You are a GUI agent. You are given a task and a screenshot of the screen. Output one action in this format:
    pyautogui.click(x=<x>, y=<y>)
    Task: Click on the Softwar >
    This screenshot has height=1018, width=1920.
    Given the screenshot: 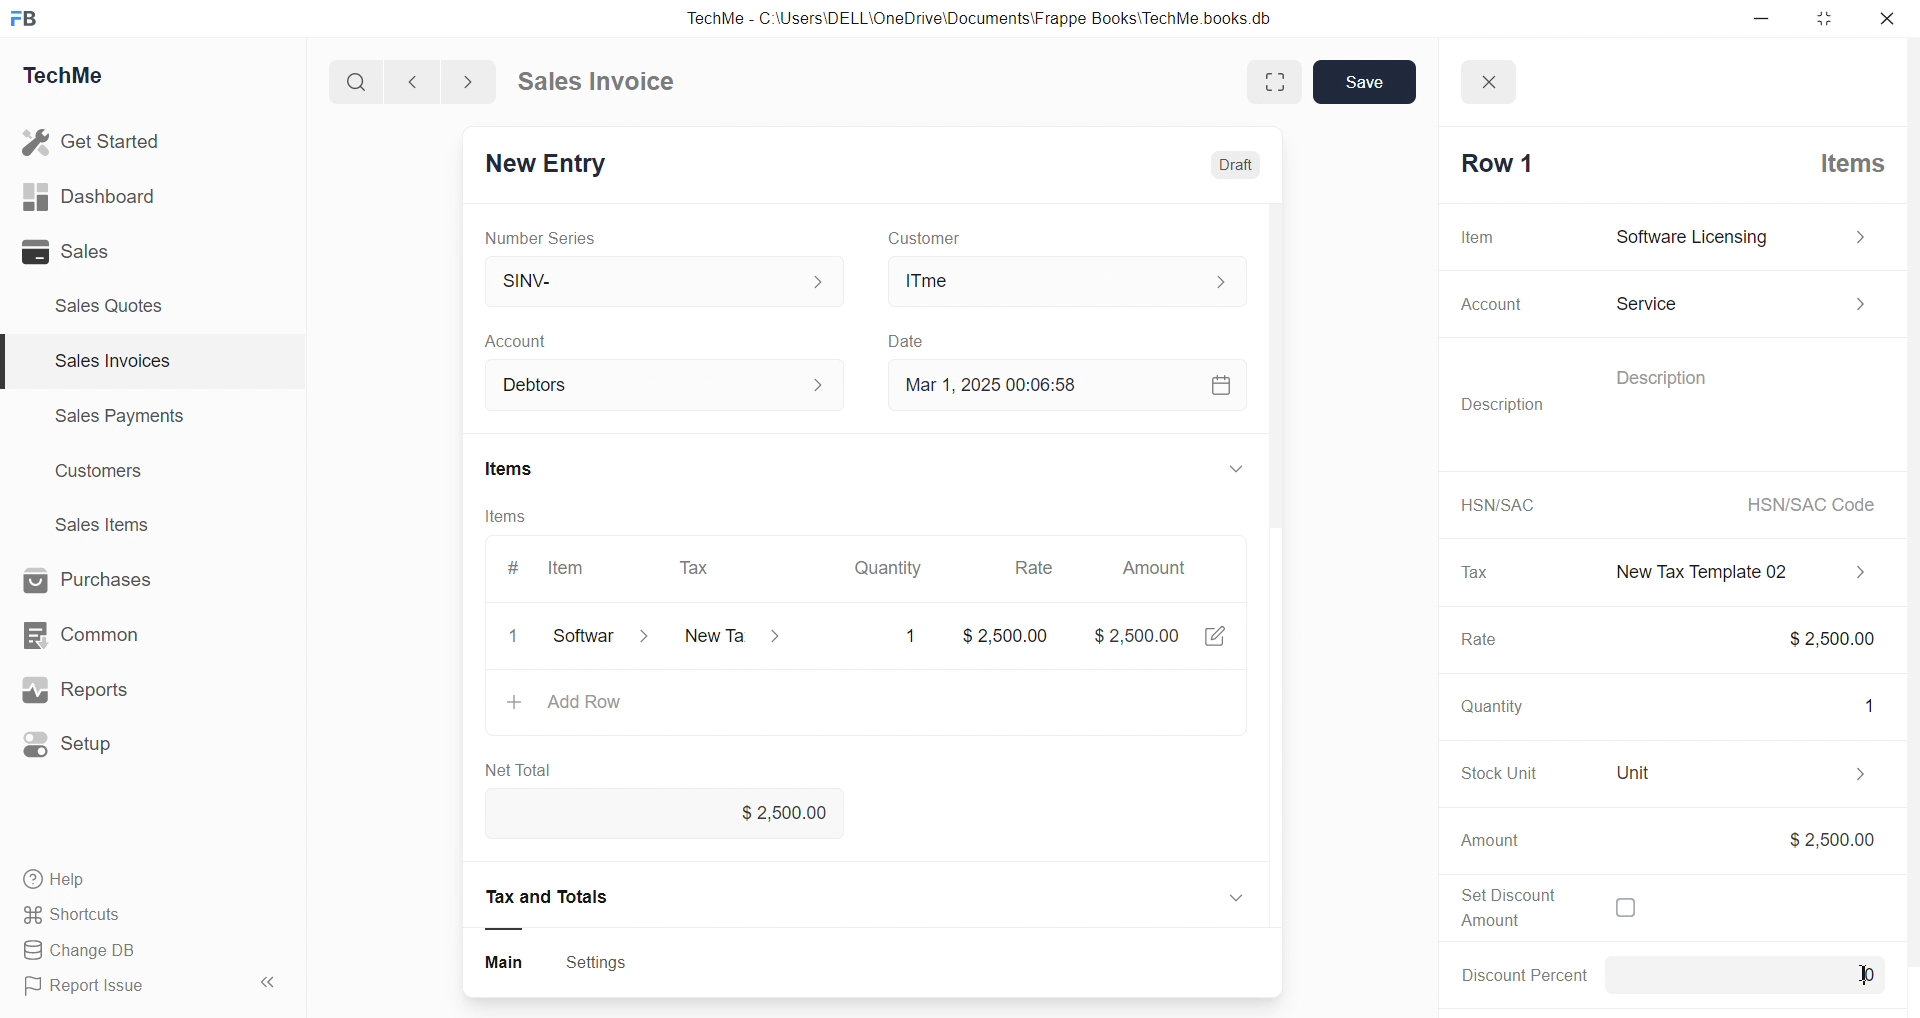 What is the action you would take?
    pyautogui.click(x=597, y=639)
    